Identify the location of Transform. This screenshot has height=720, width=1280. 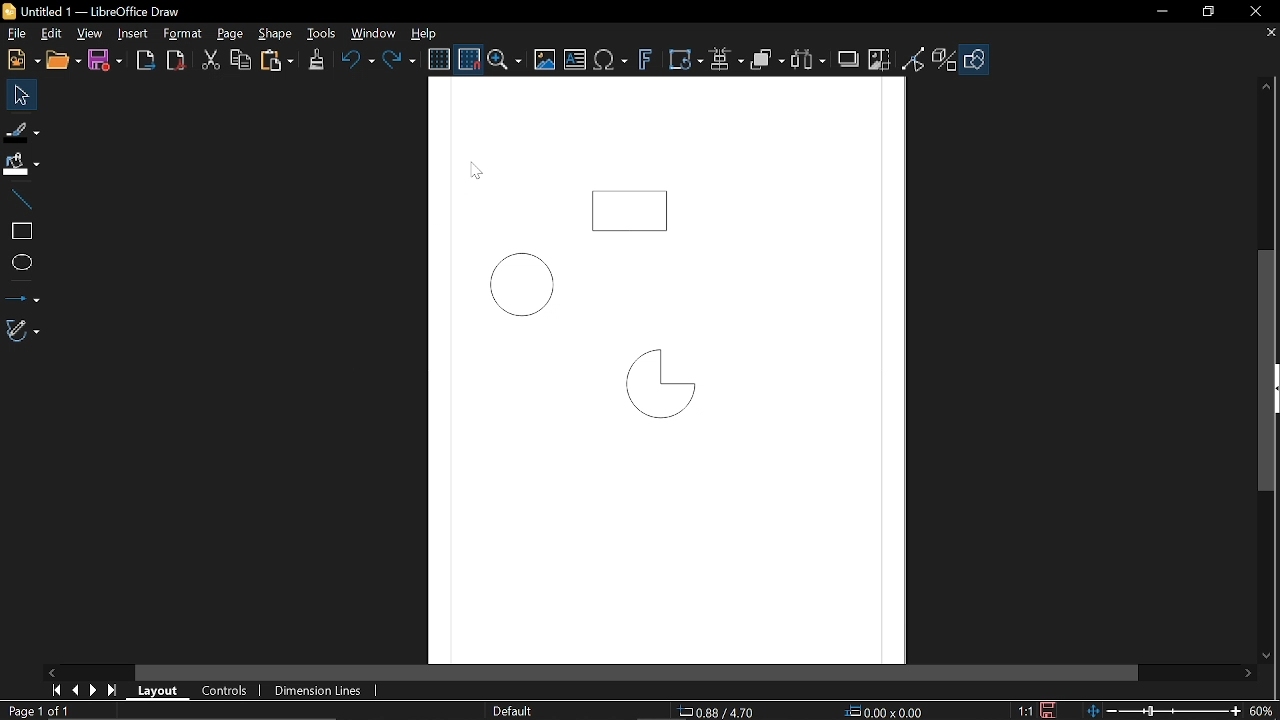
(686, 60).